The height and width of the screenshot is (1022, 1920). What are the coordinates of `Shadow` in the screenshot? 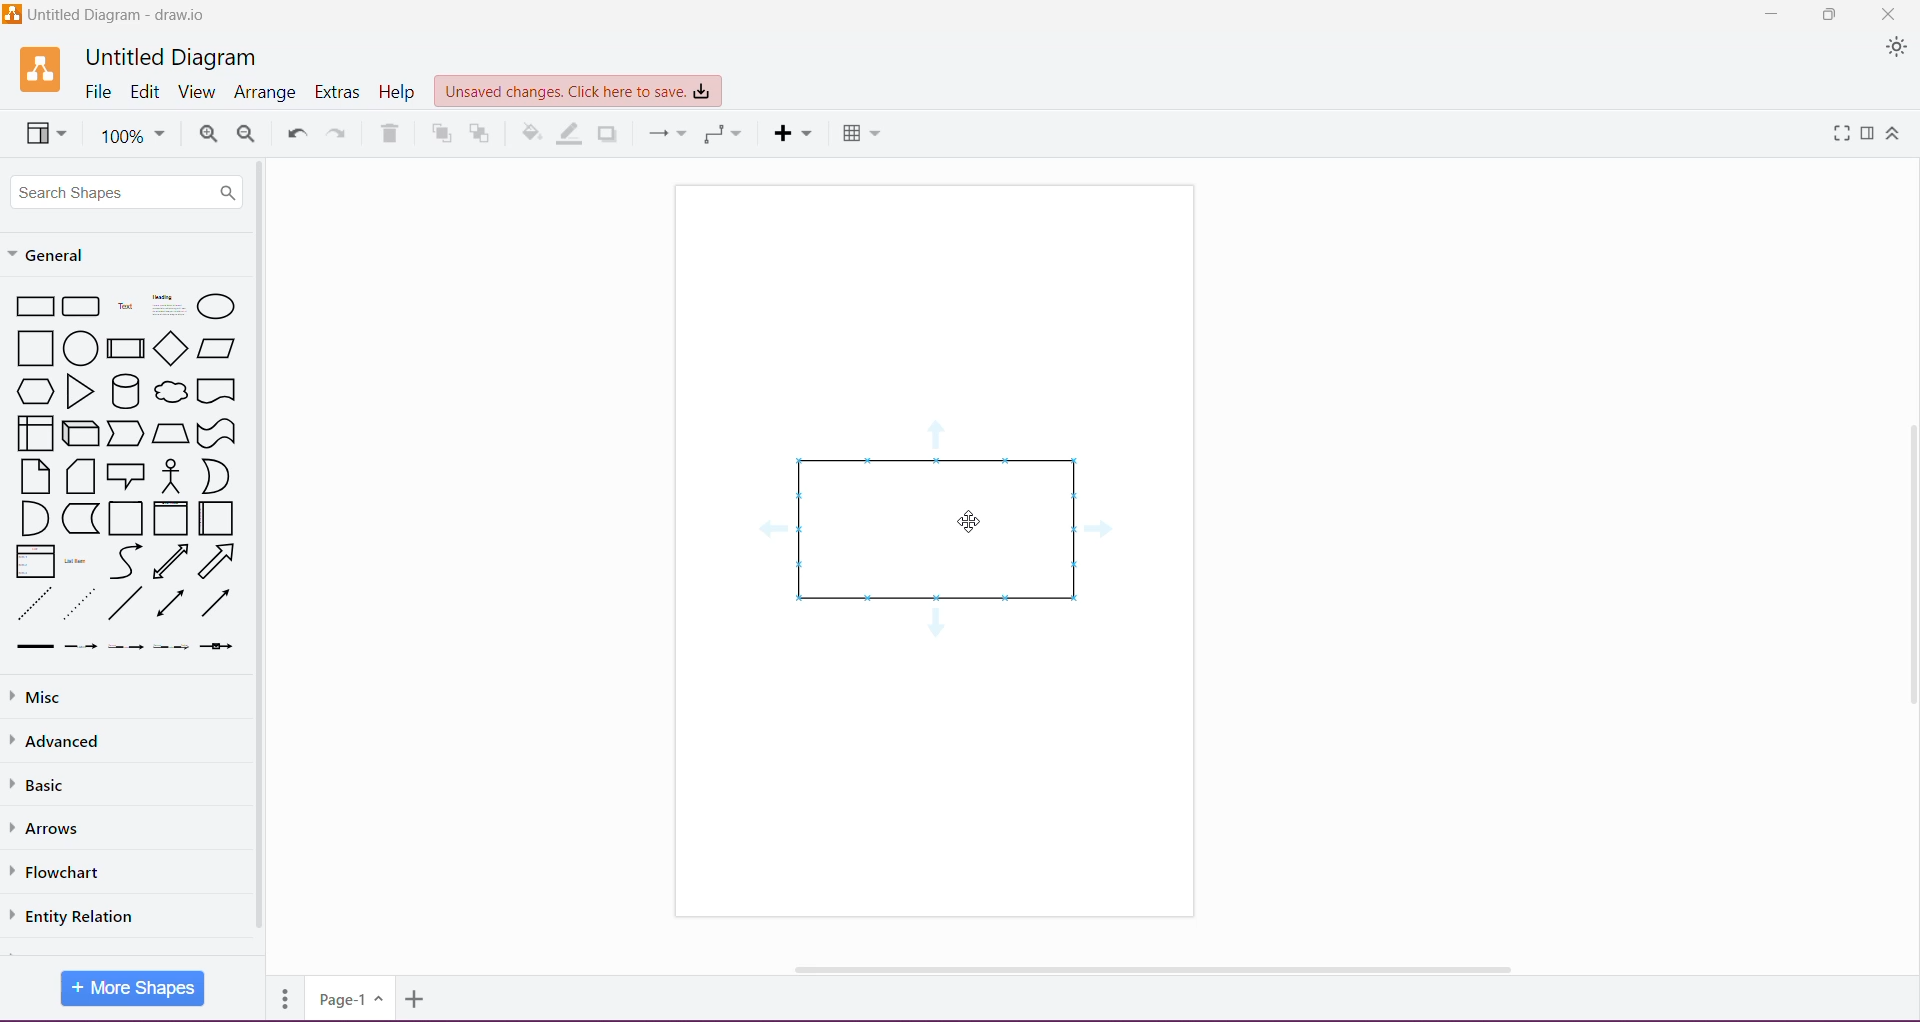 It's located at (608, 135).